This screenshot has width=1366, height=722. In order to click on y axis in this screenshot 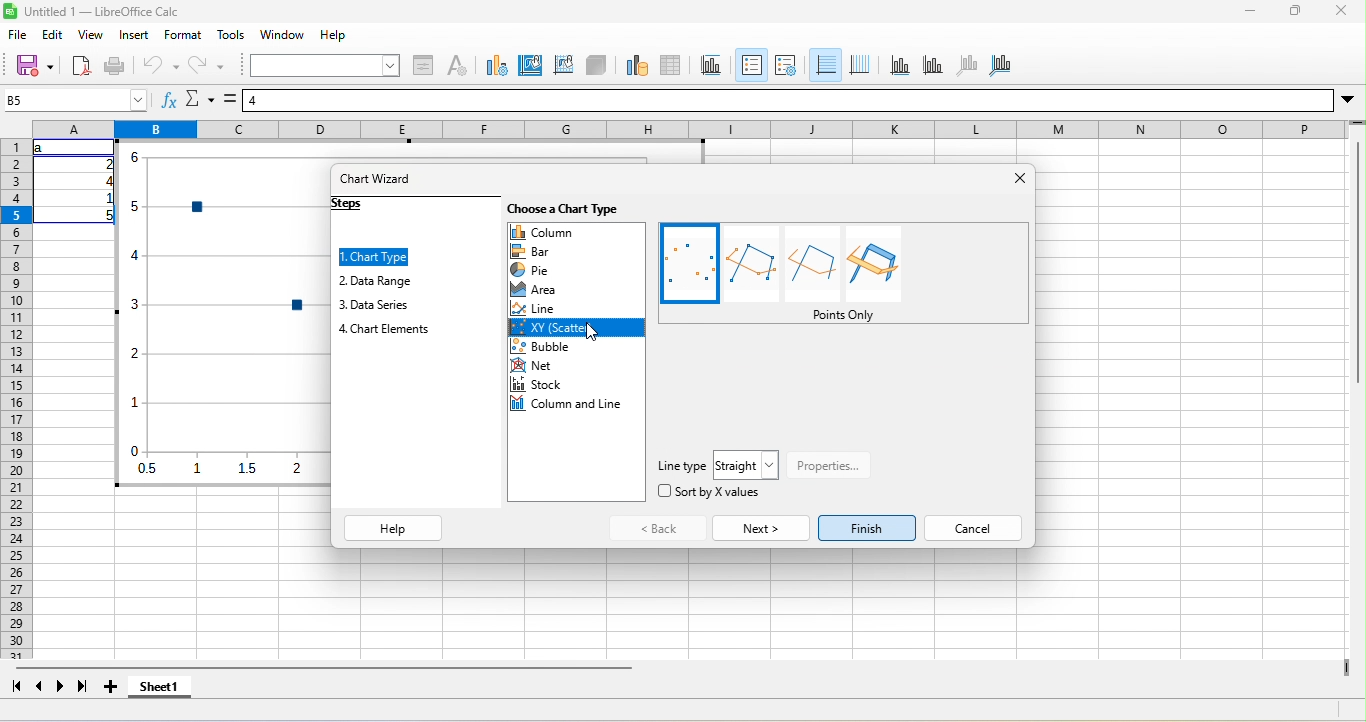, I will do `click(934, 67)`.